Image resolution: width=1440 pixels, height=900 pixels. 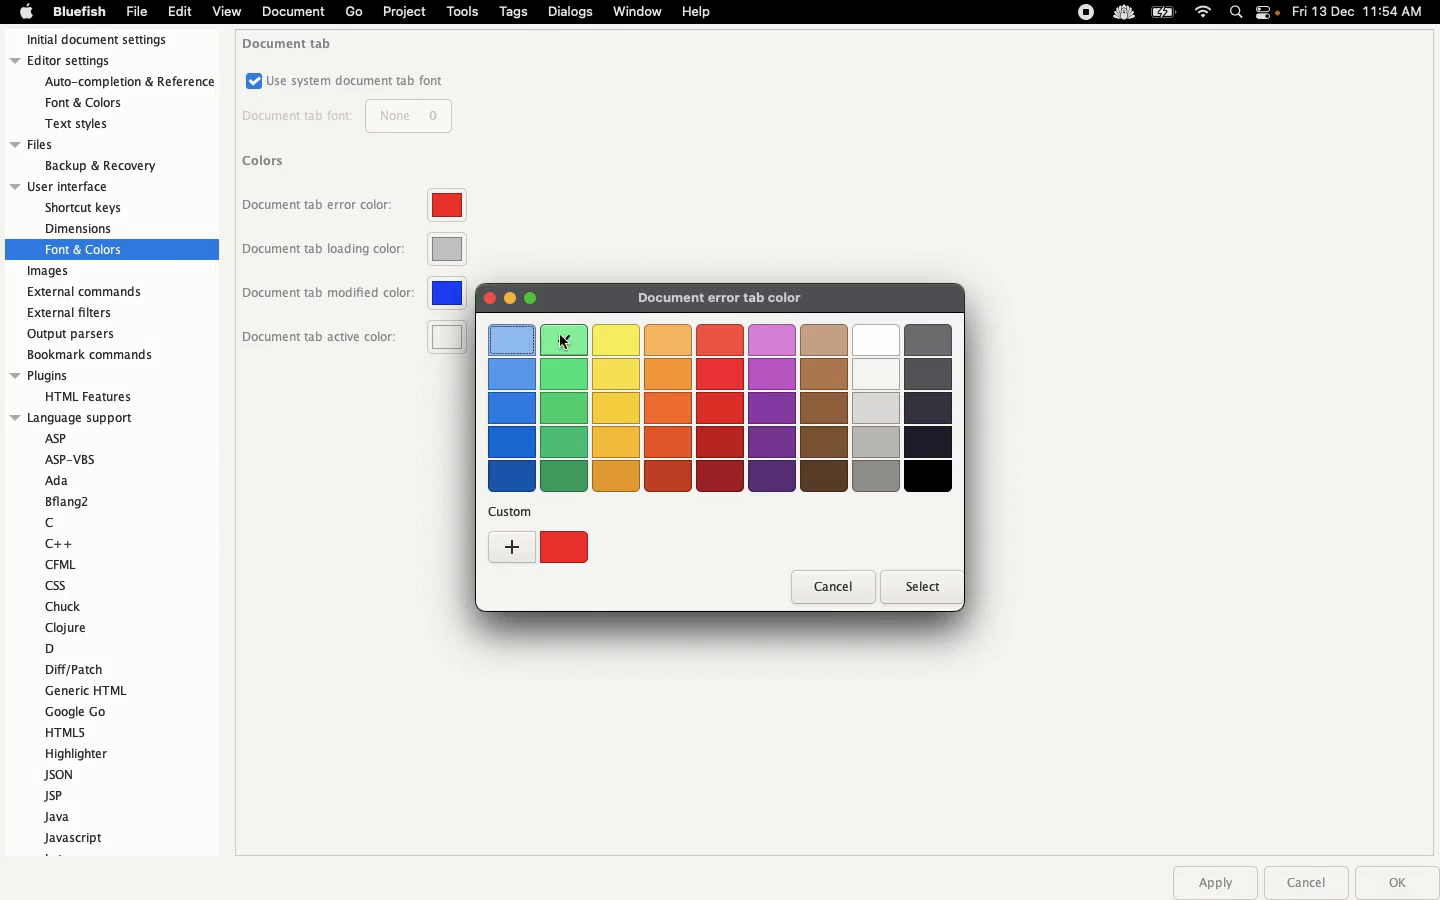 What do you see at coordinates (106, 41) in the screenshot?
I see `Initial document settings` at bounding box center [106, 41].